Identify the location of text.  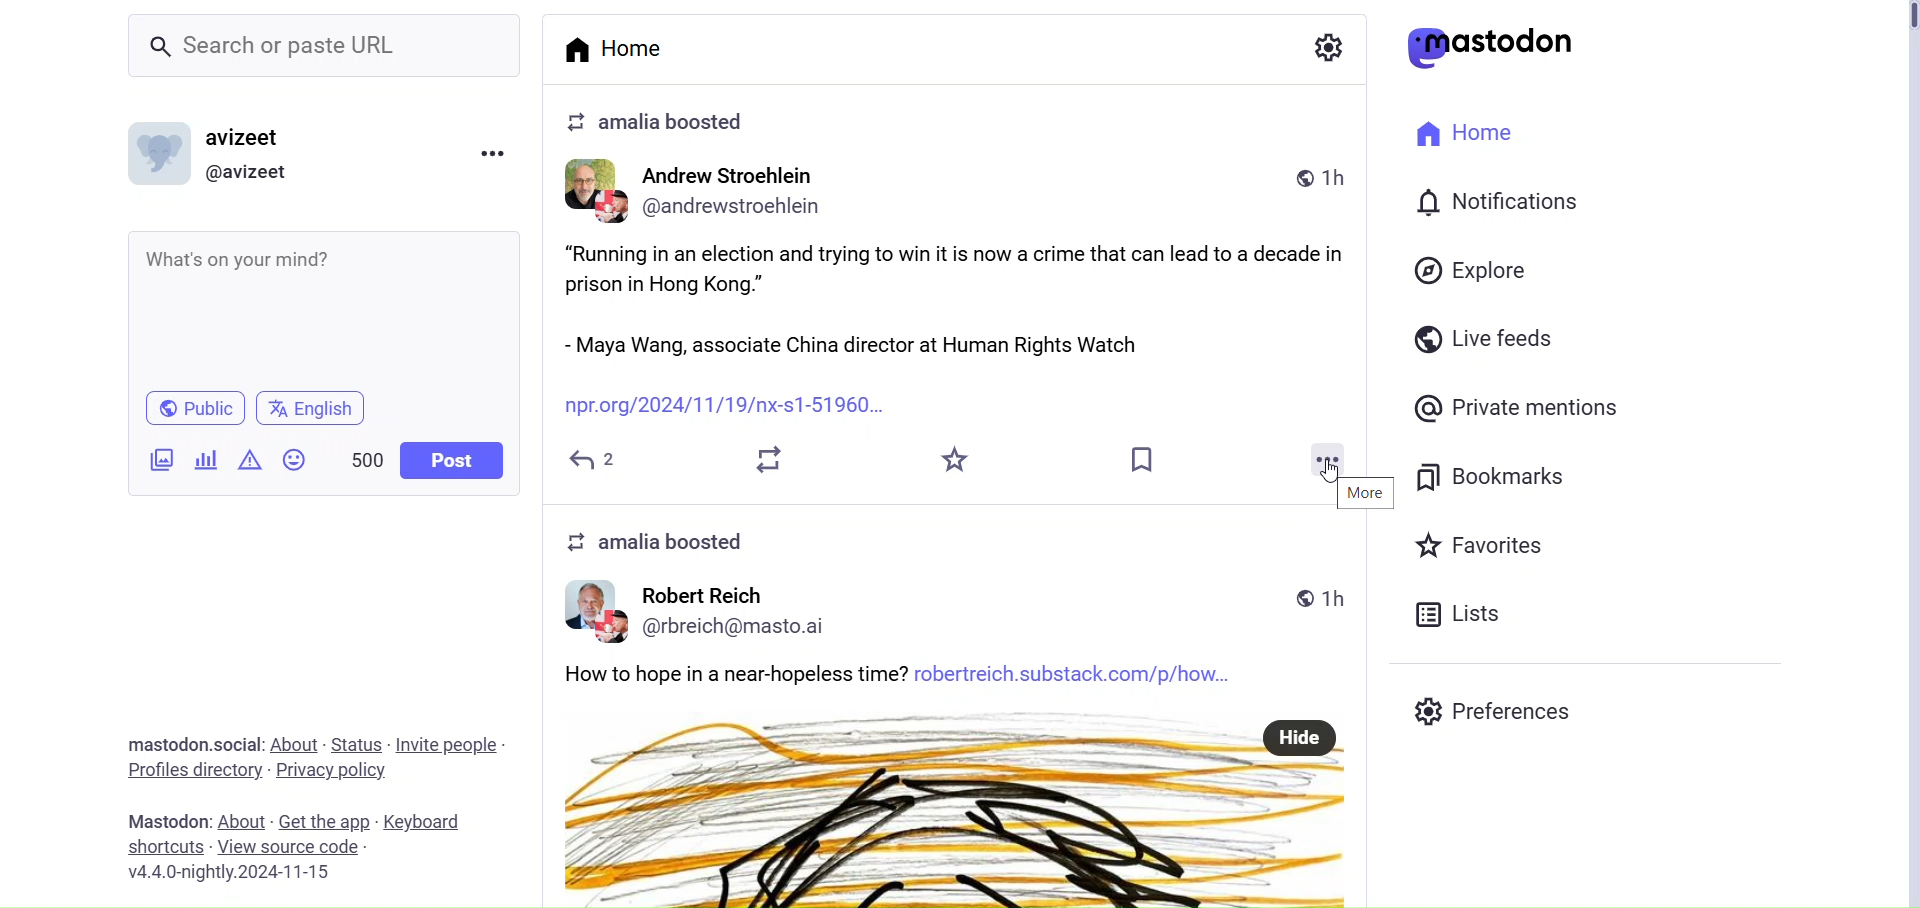
(734, 673).